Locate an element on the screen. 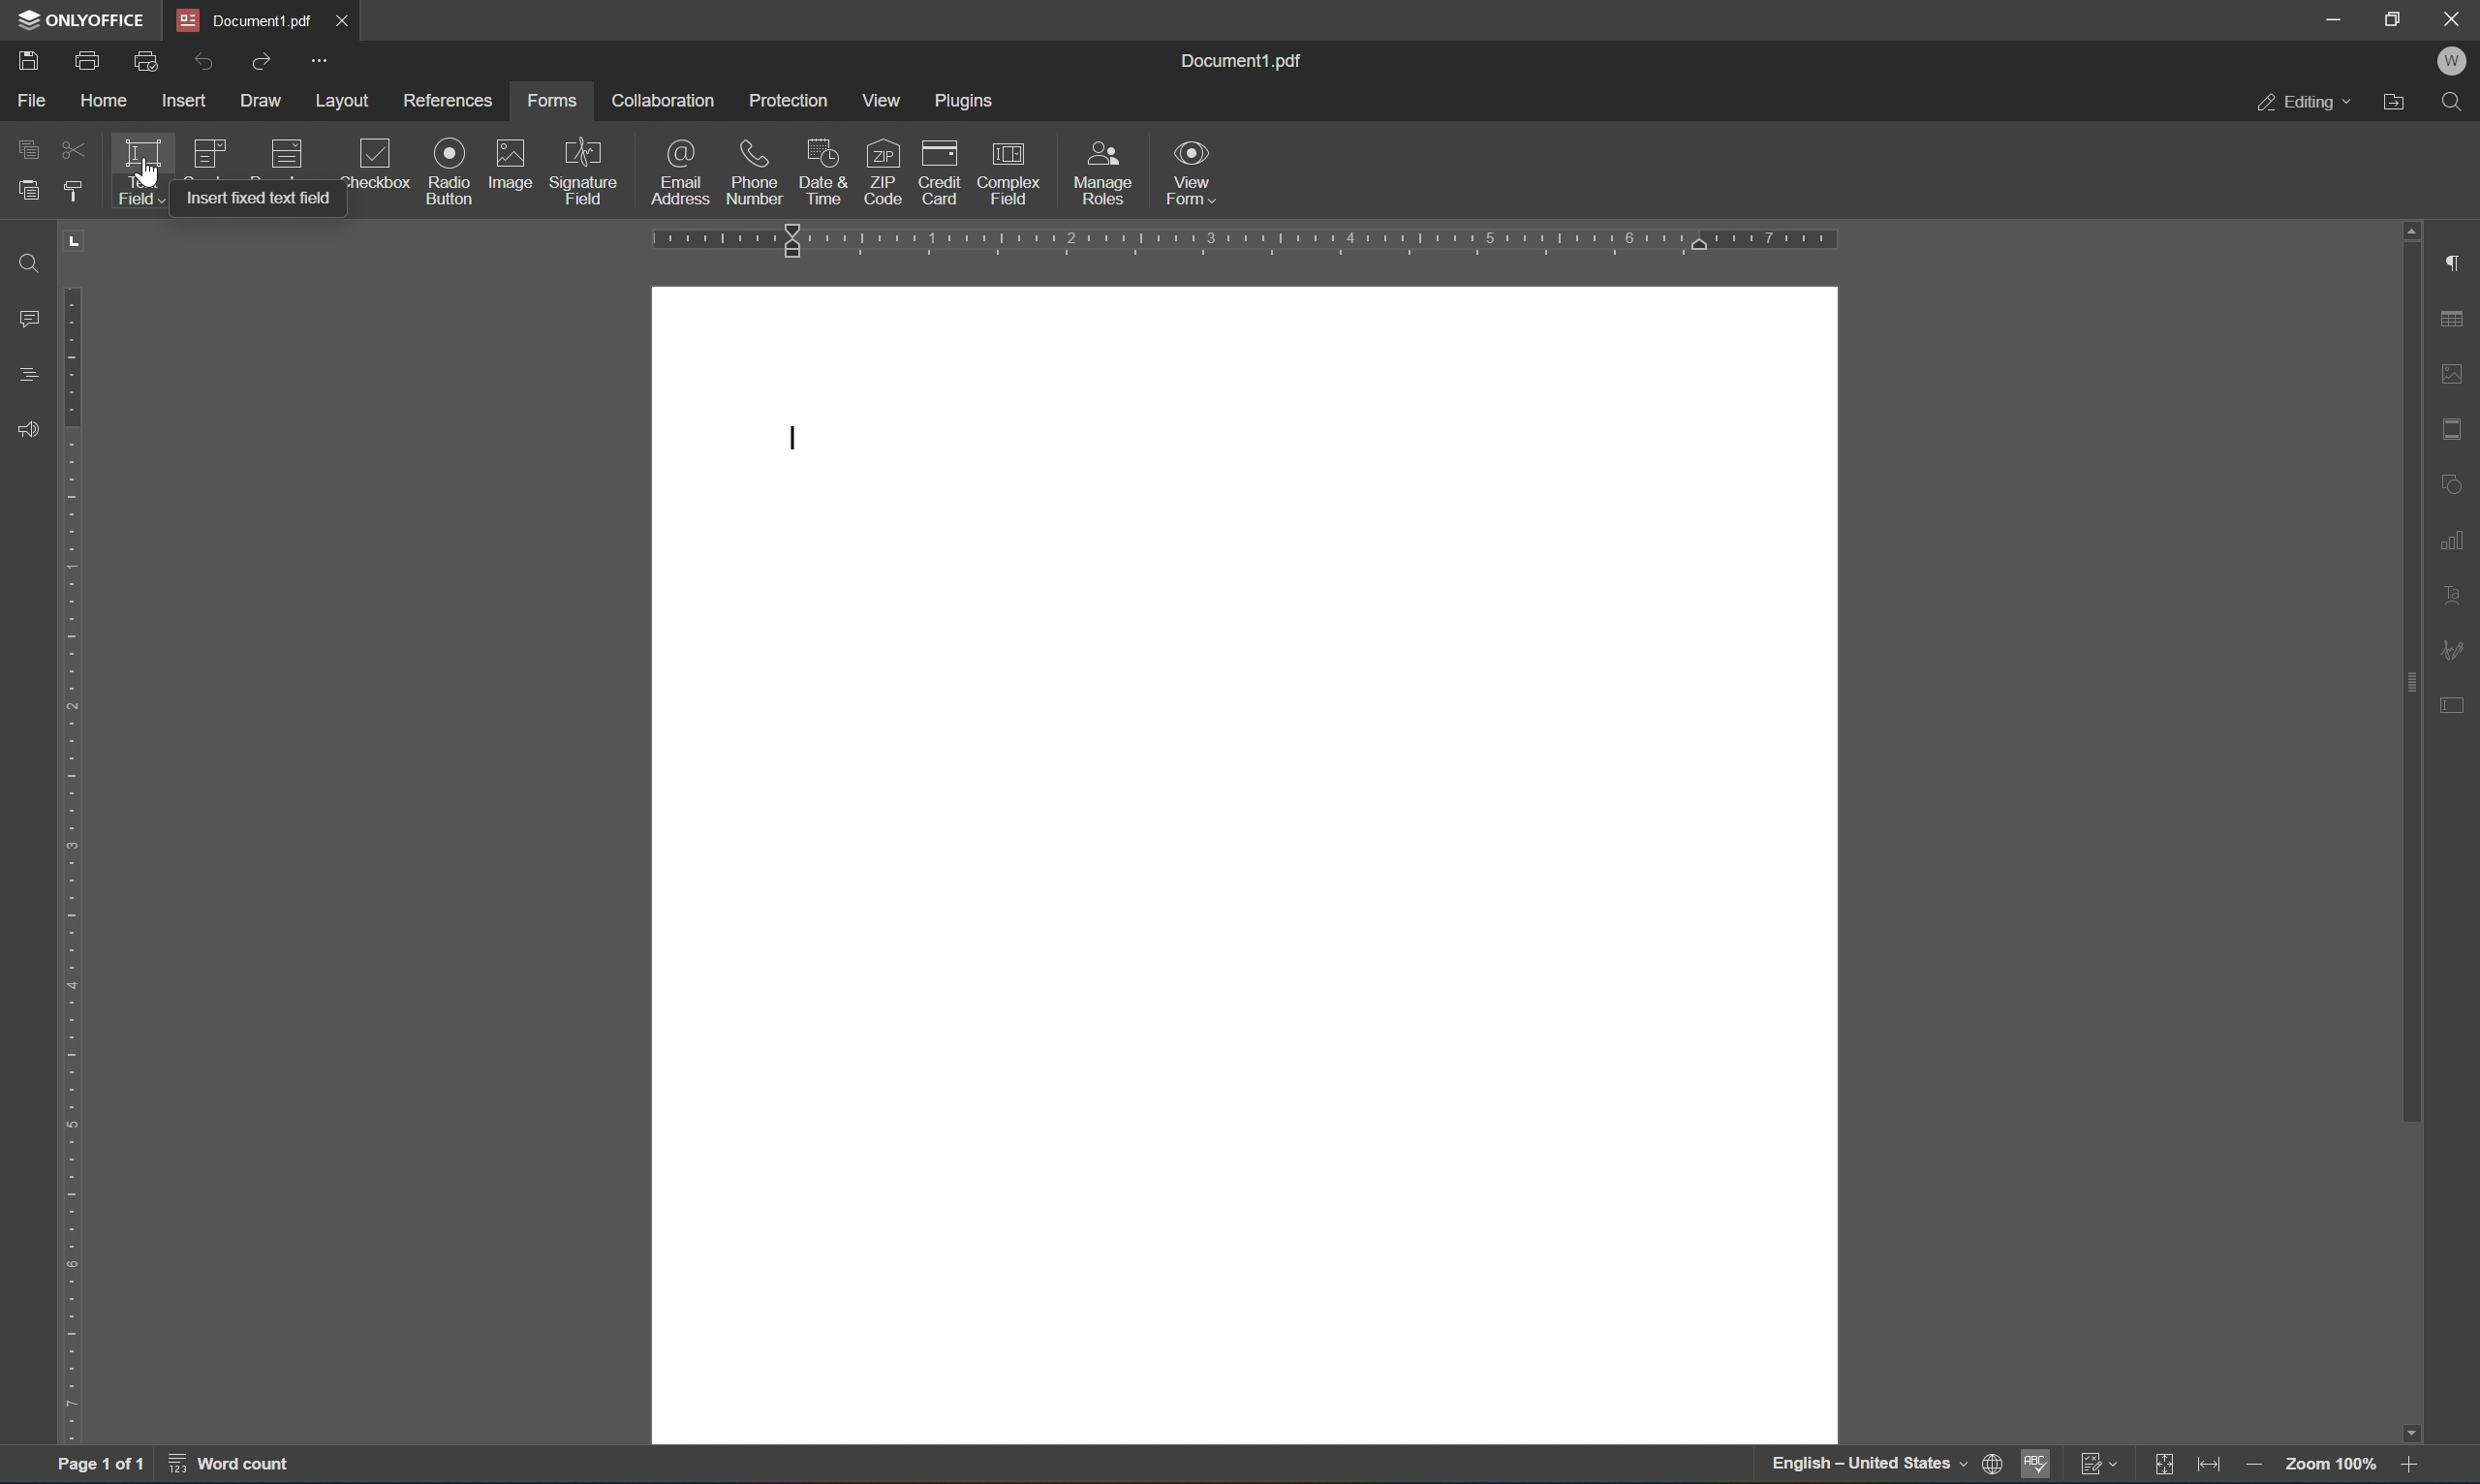 The width and height of the screenshot is (2480, 1484). open file location is located at coordinates (2398, 103).